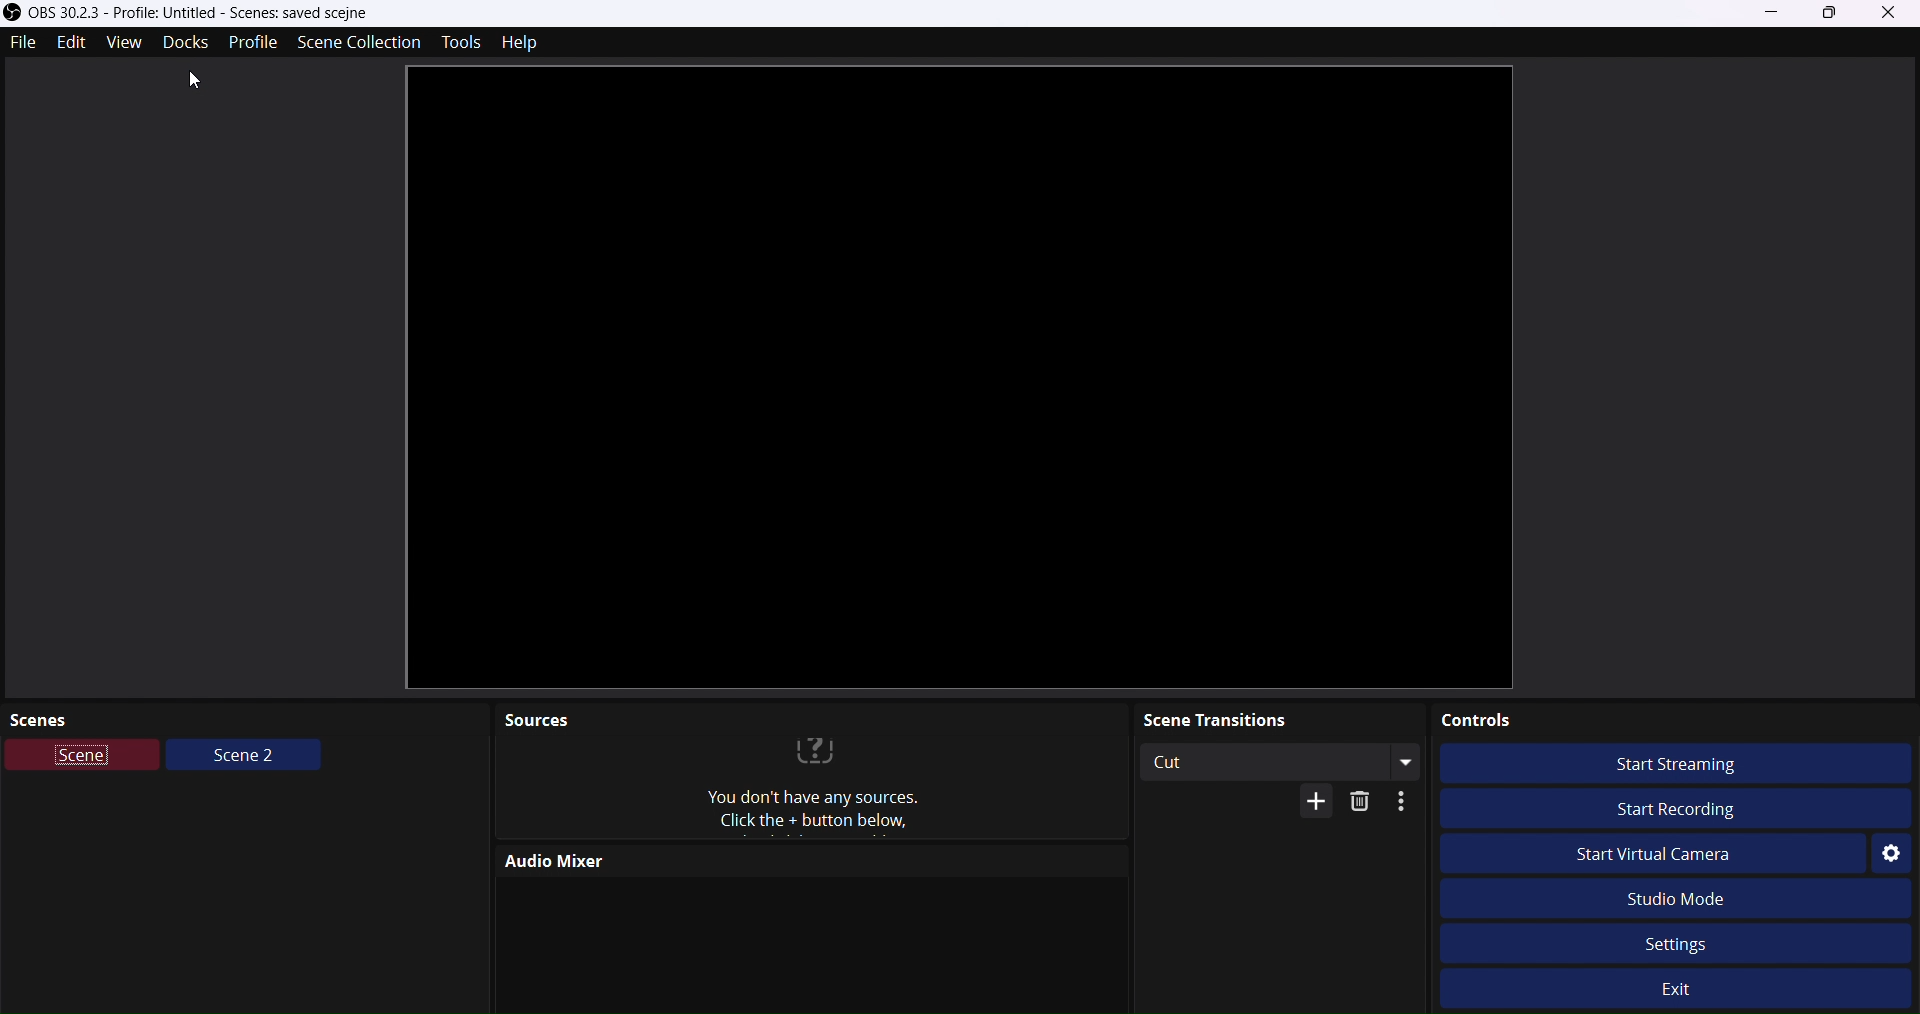 Image resolution: width=1920 pixels, height=1014 pixels. I want to click on text, so click(812, 787).